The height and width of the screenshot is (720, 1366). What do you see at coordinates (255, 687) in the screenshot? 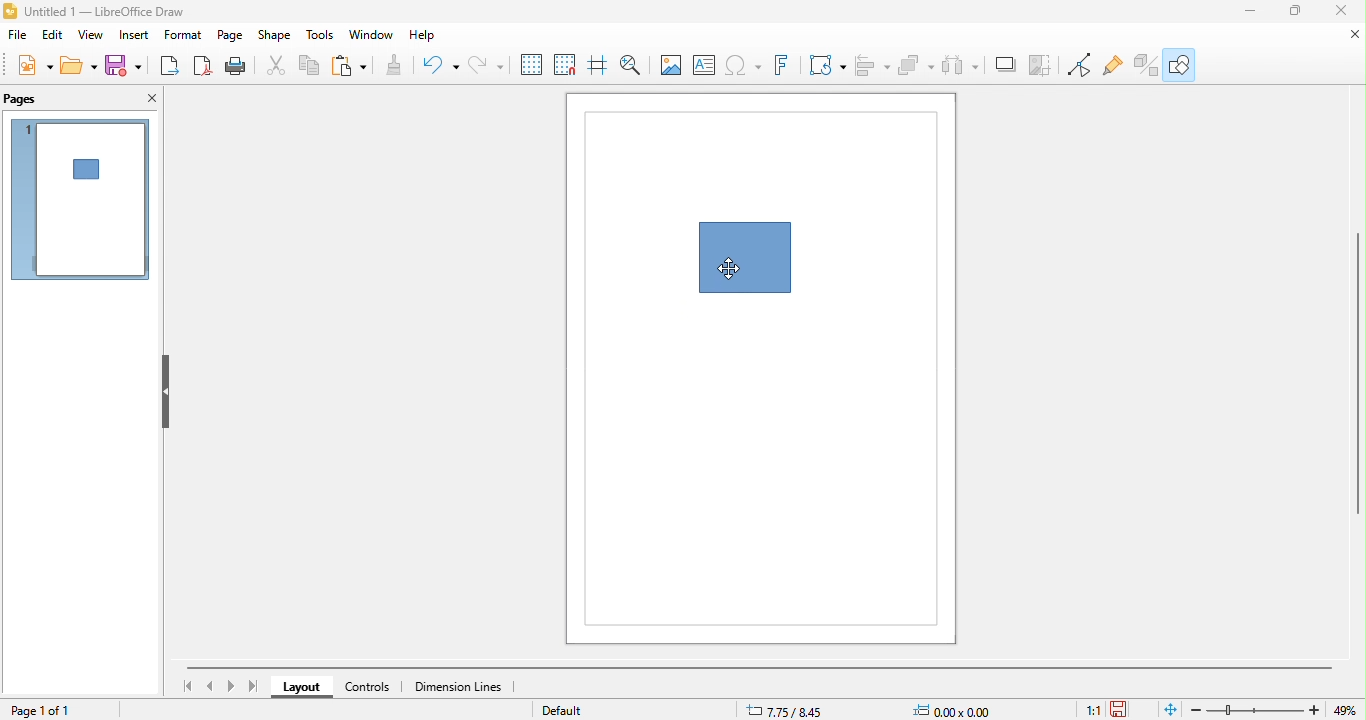
I see `last page` at bounding box center [255, 687].